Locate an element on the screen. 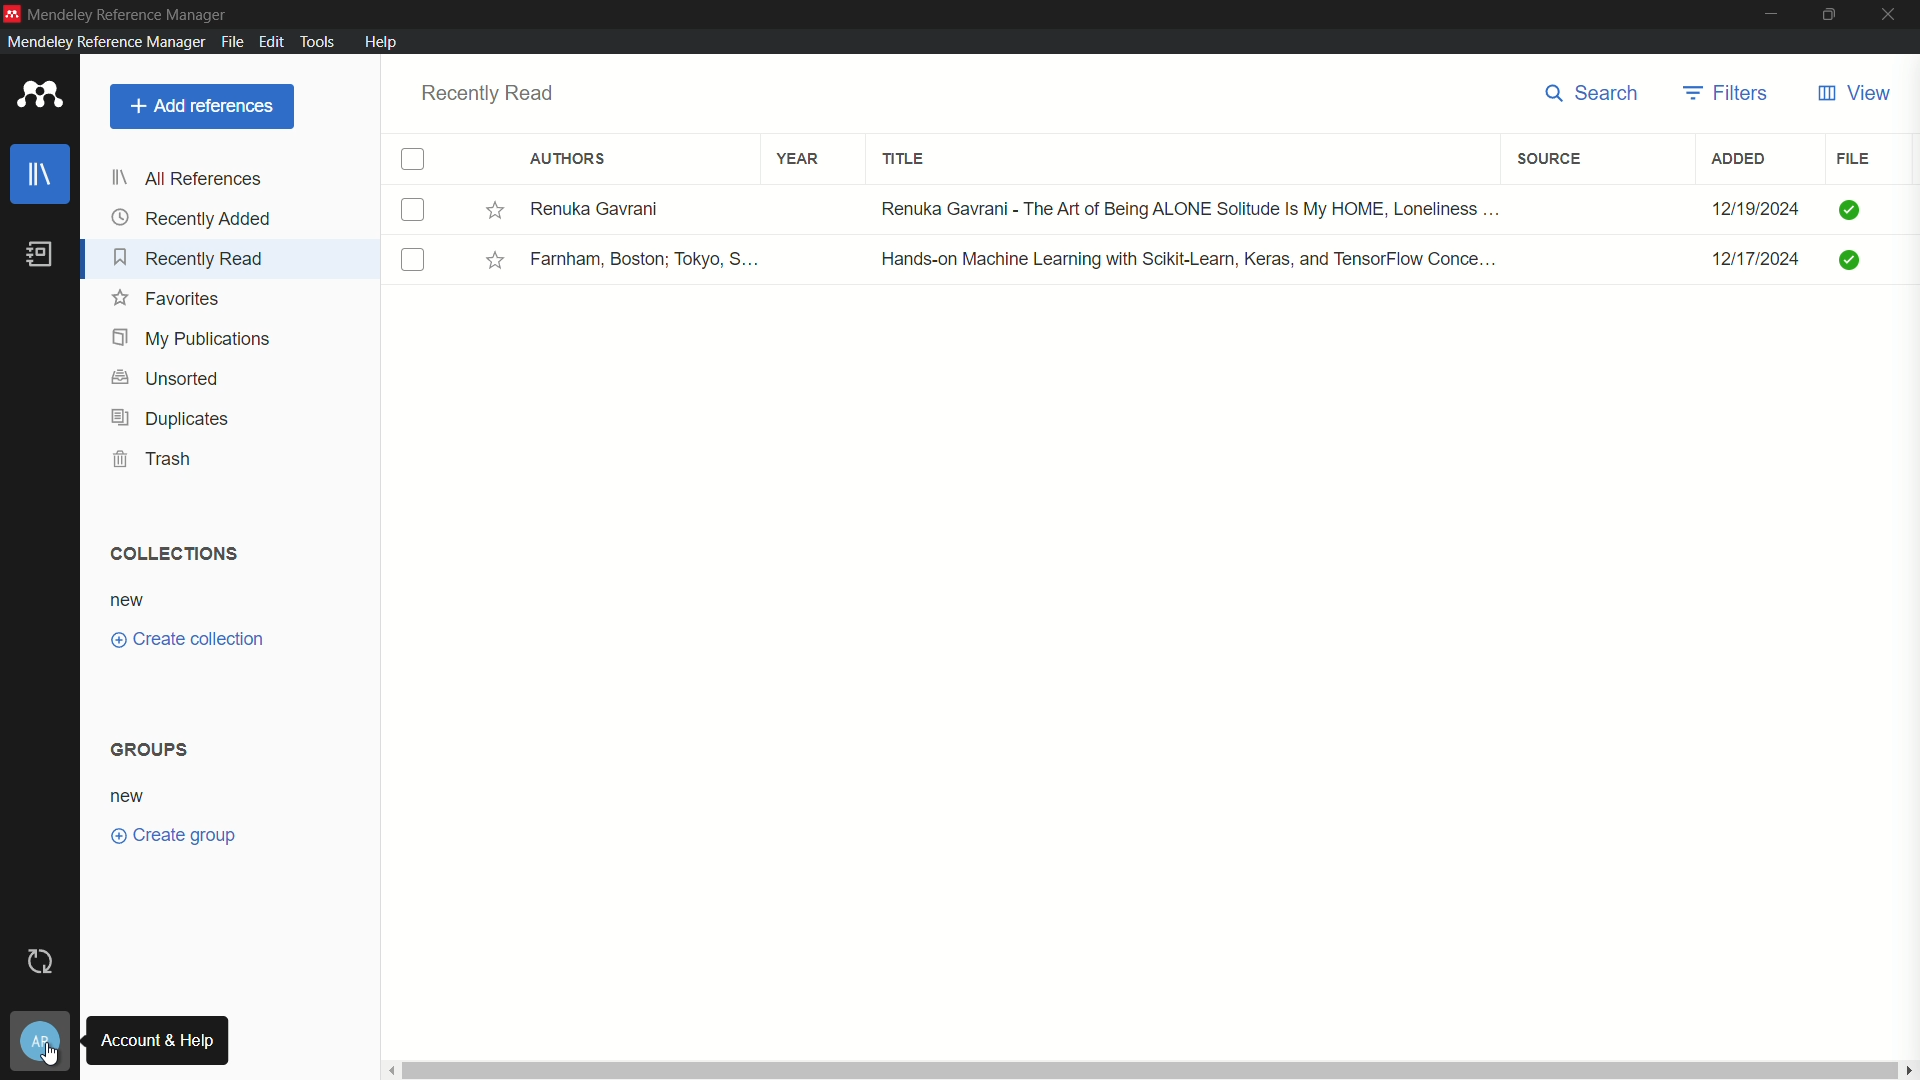 The height and width of the screenshot is (1080, 1920). file menu is located at coordinates (233, 43).